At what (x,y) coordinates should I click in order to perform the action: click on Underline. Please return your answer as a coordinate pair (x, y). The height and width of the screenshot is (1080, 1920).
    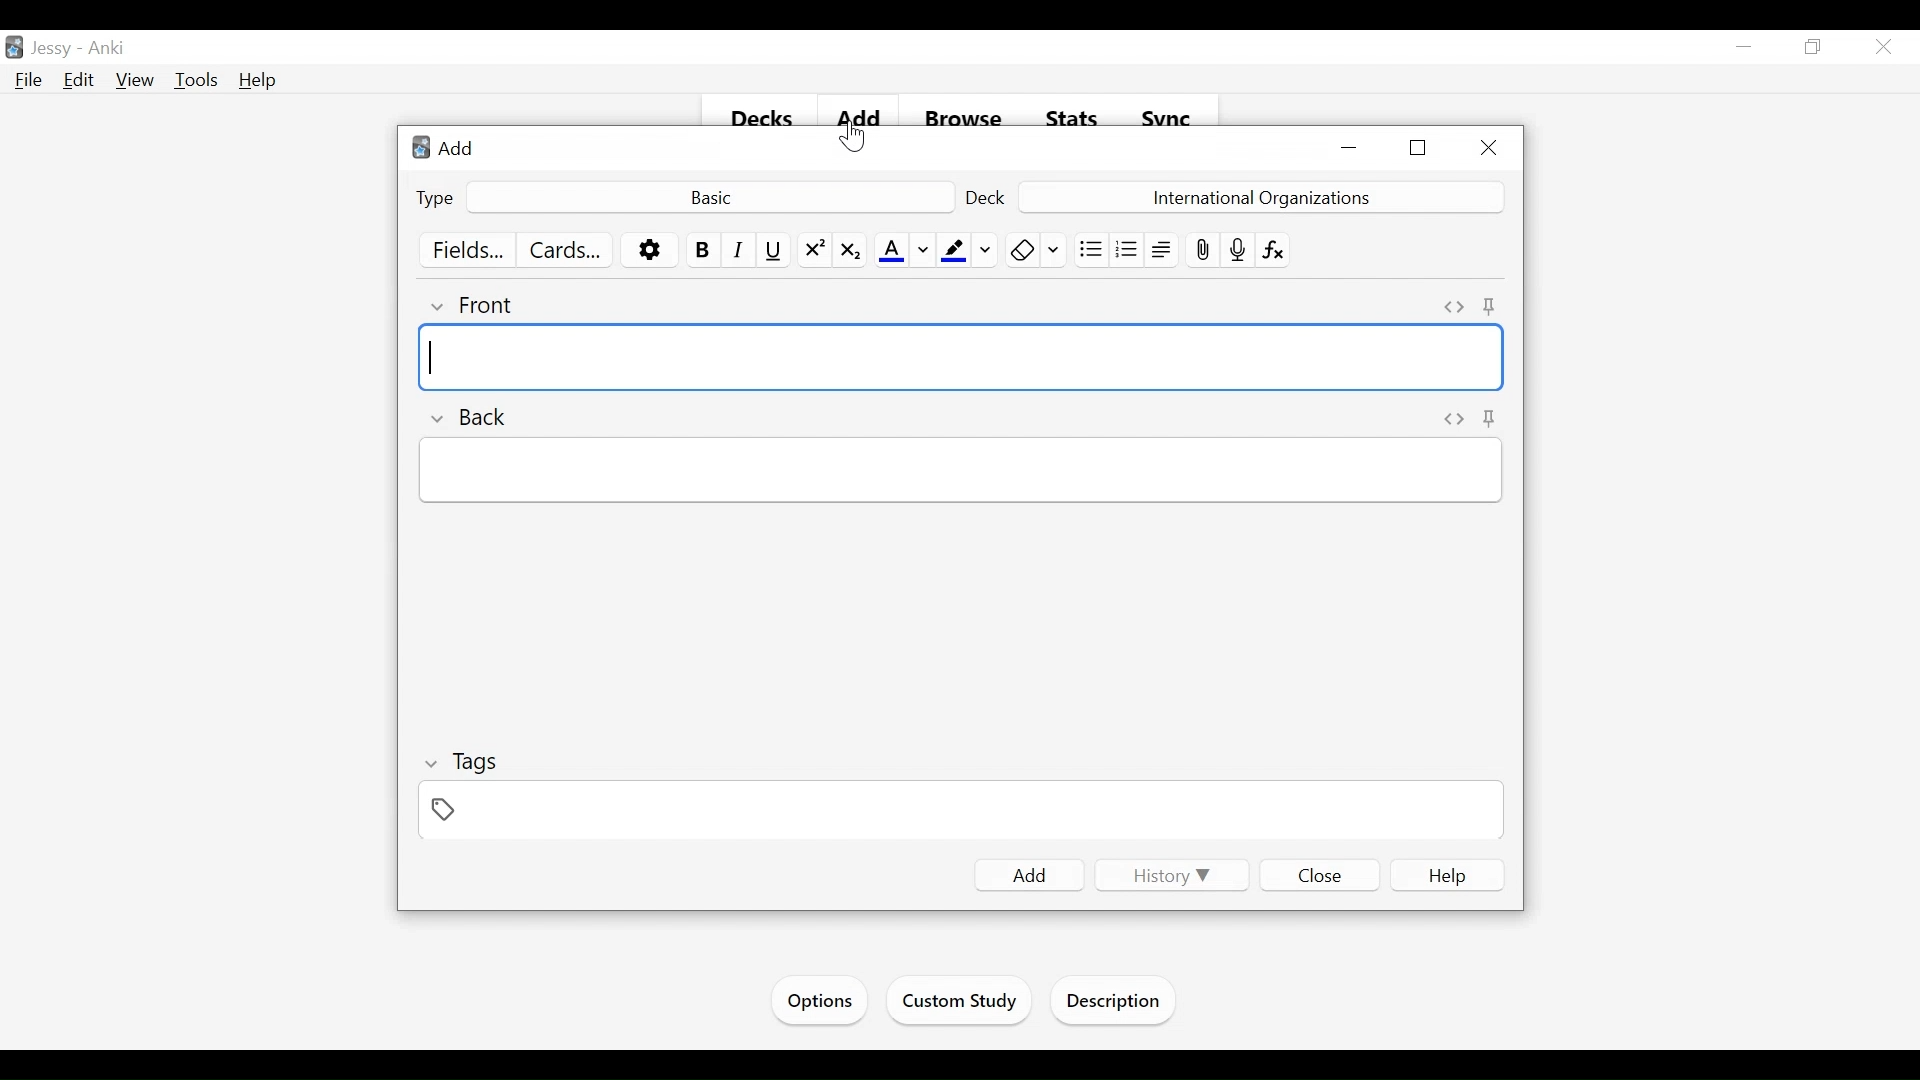
    Looking at the image, I should click on (775, 250).